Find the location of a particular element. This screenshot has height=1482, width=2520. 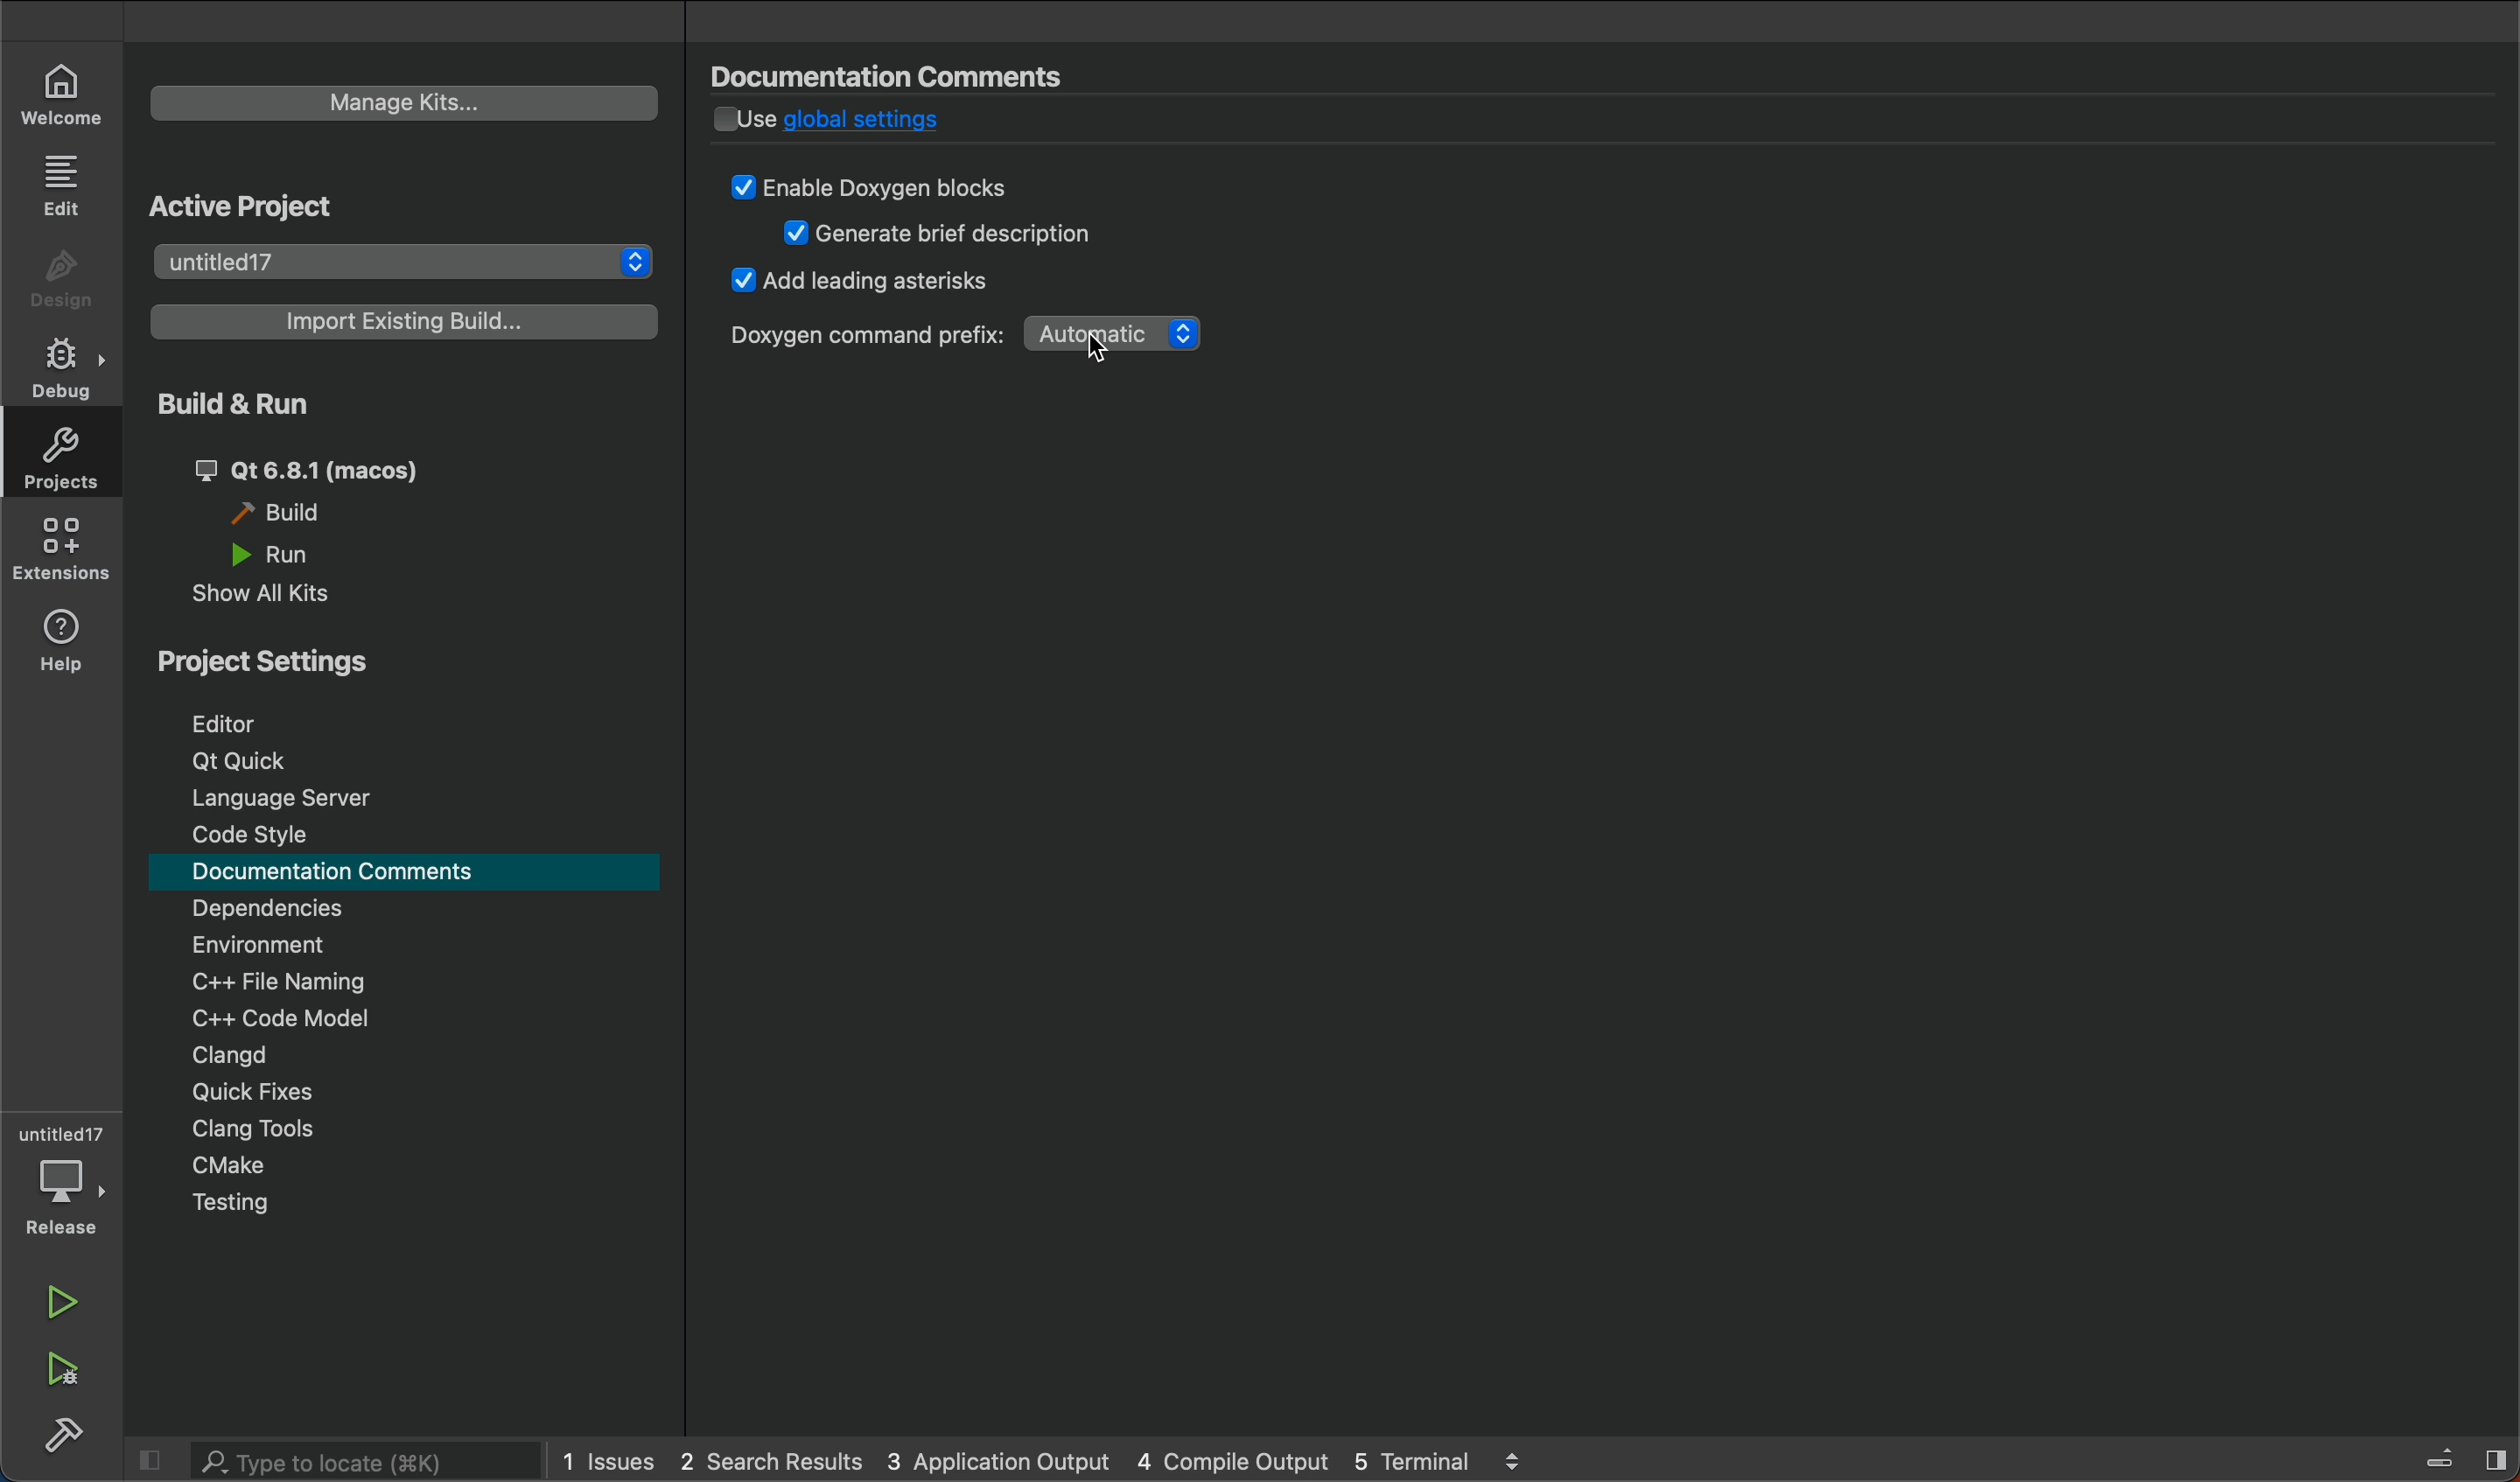

run and build is located at coordinates (68, 1369).